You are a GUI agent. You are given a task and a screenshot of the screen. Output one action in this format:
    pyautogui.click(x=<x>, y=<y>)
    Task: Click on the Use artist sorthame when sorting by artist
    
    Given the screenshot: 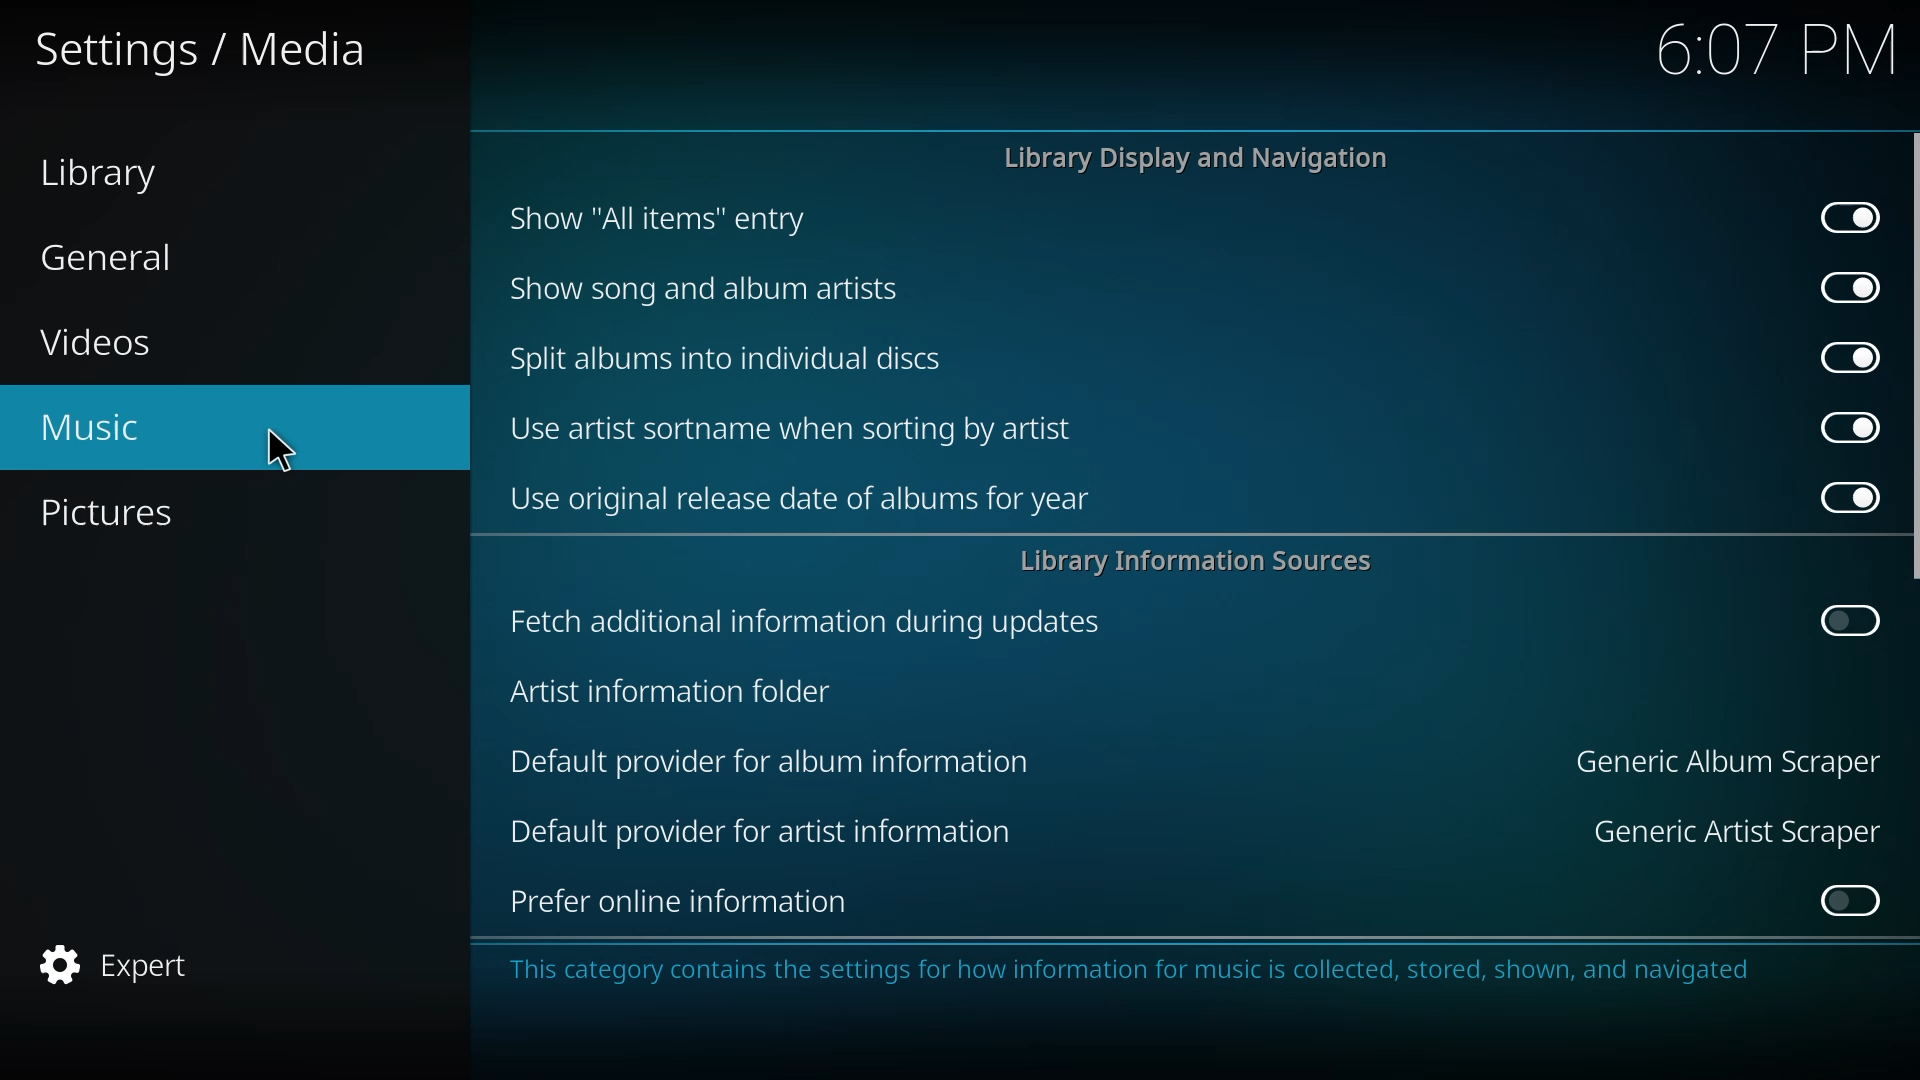 What is the action you would take?
    pyautogui.click(x=799, y=432)
    